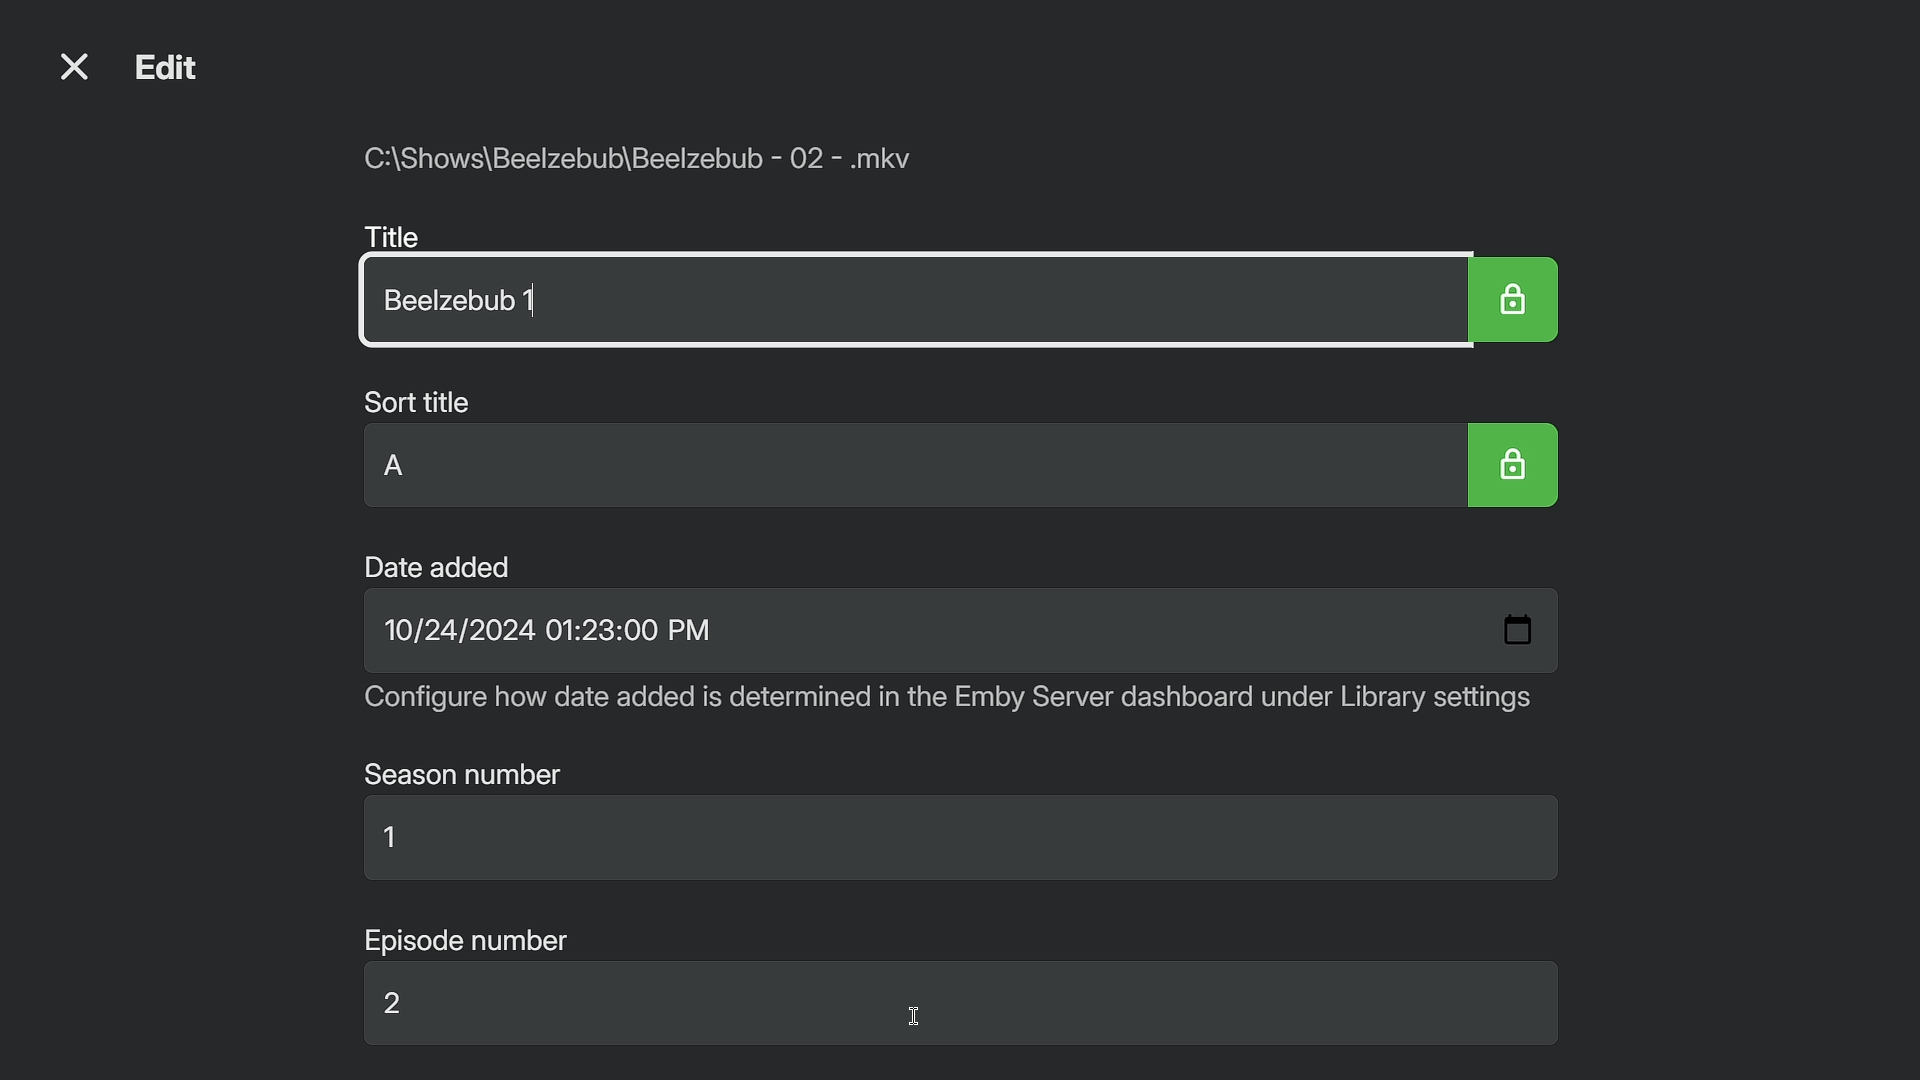 The image size is (1920, 1080). What do you see at coordinates (917, 1018) in the screenshot?
I see `Cursor` at bounding box center [917, 1018].